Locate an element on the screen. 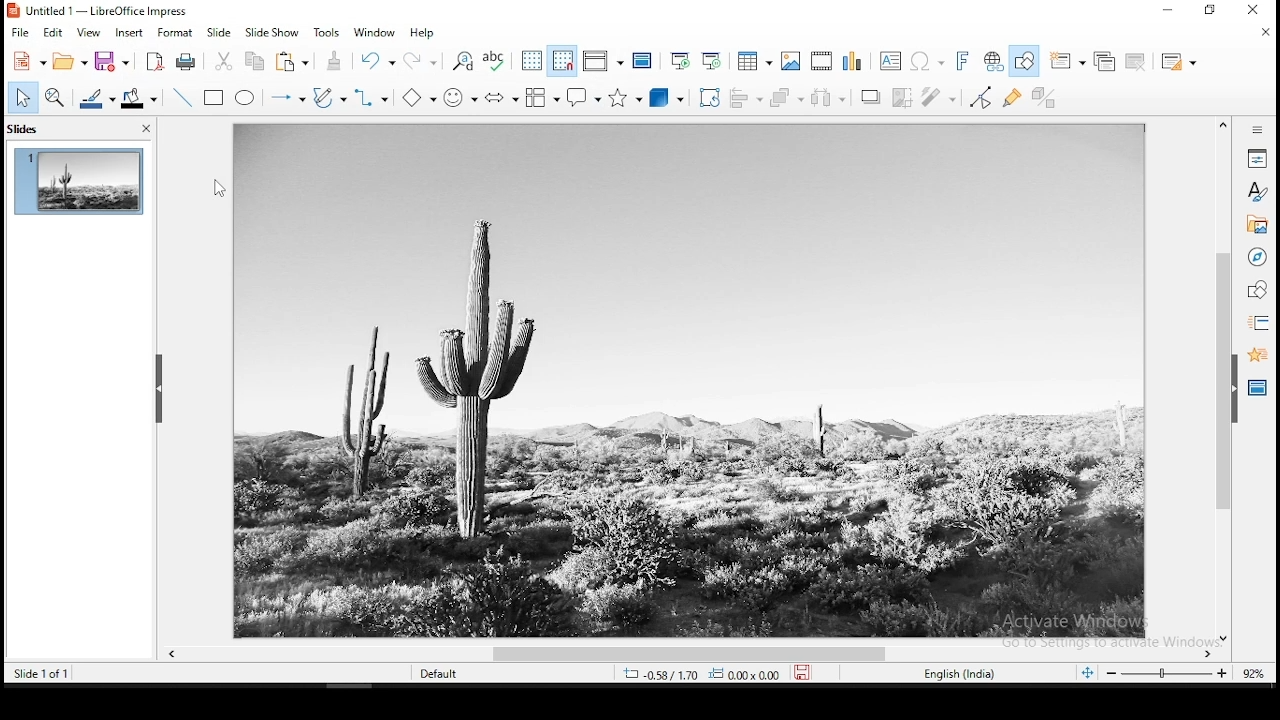 Image resolution: width=1280 pixels, height=720 pixels. mouse pointer is located at coordinates (214, 187).